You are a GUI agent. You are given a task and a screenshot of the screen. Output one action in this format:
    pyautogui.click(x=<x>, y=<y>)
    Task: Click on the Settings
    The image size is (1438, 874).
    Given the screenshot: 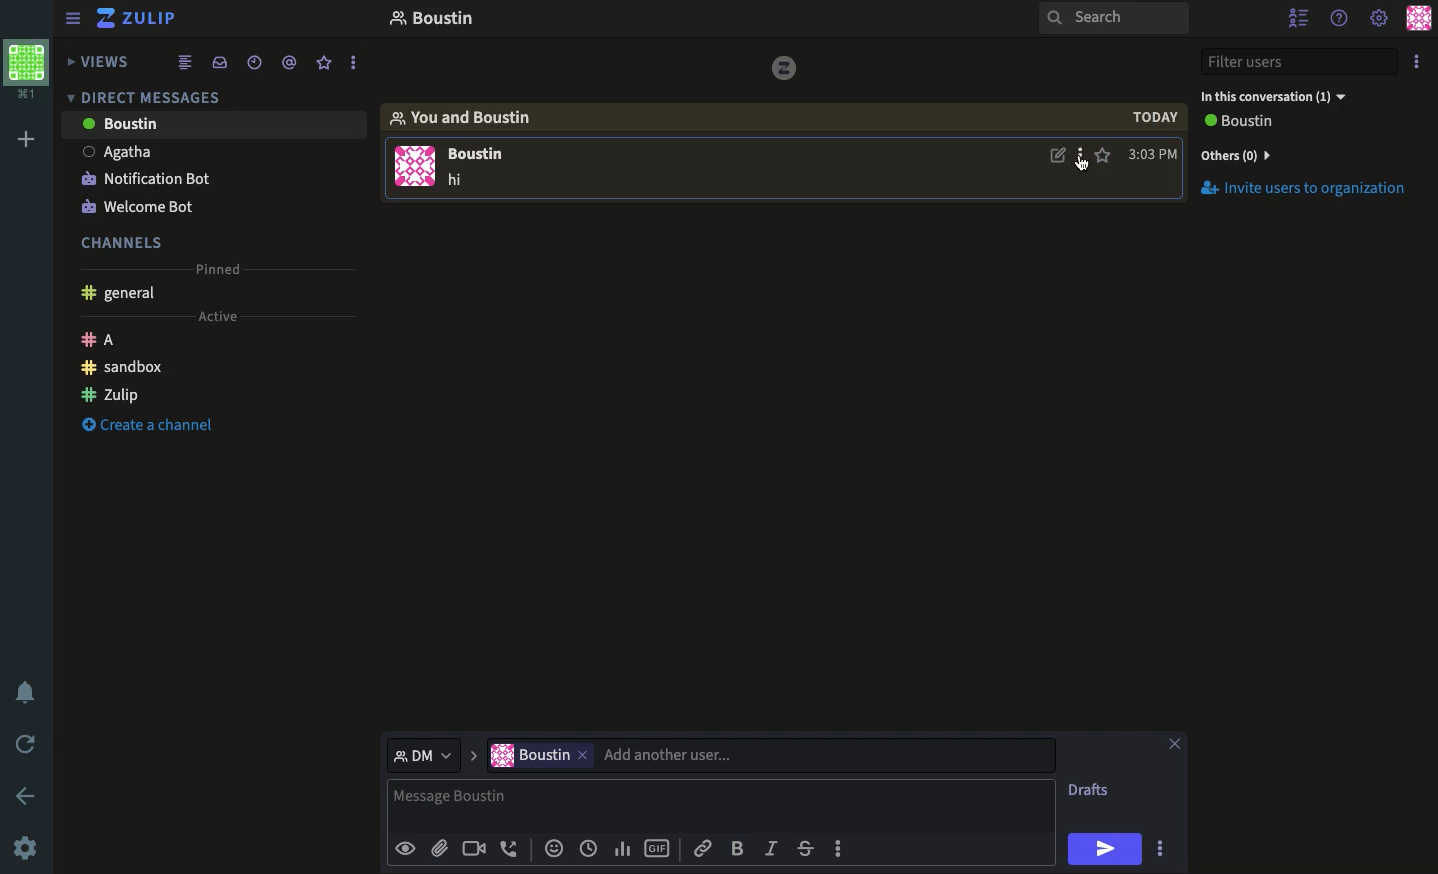 What is the action you would take?
    pyautogui.click(x=1378, y=18)
    